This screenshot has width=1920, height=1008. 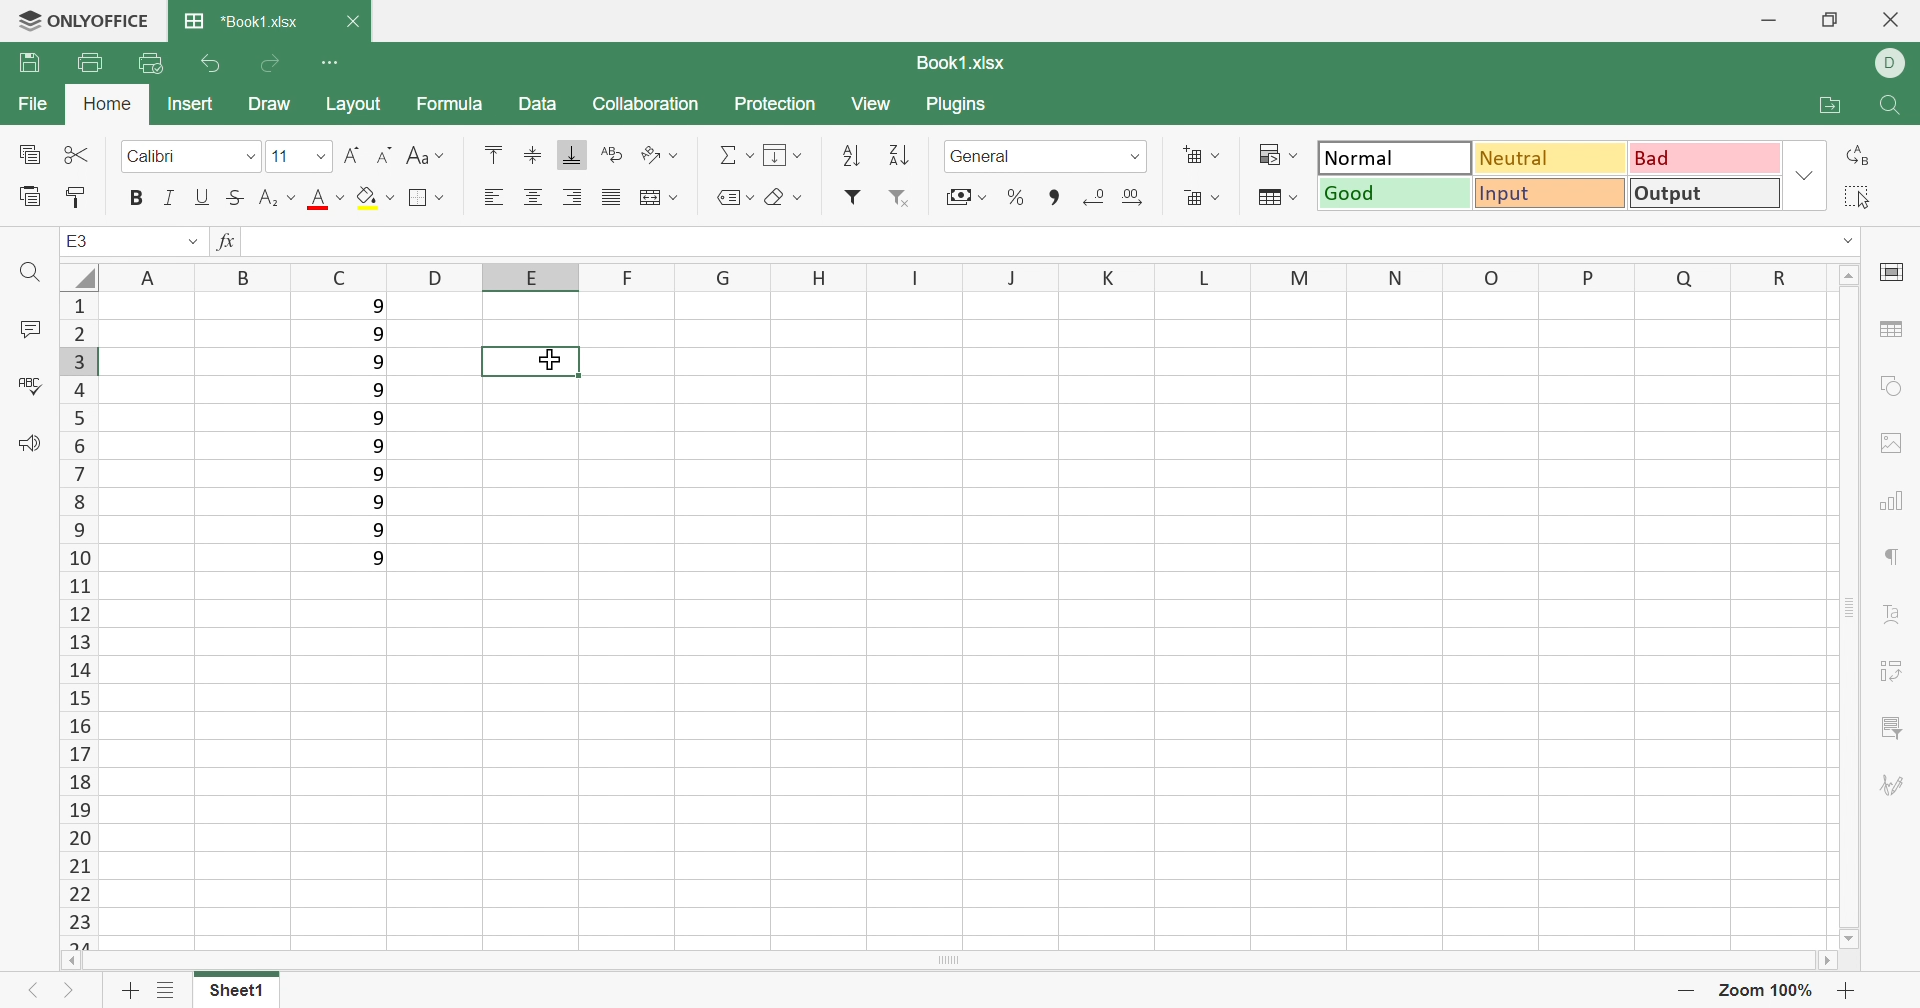 What do you see at coordinates (781, 197) in the screenshot?
I see `                                                                                                                                                                                                                                                                                                                                                                                                                                                                                                                                                                                    ` at bounding box center [781, 197].